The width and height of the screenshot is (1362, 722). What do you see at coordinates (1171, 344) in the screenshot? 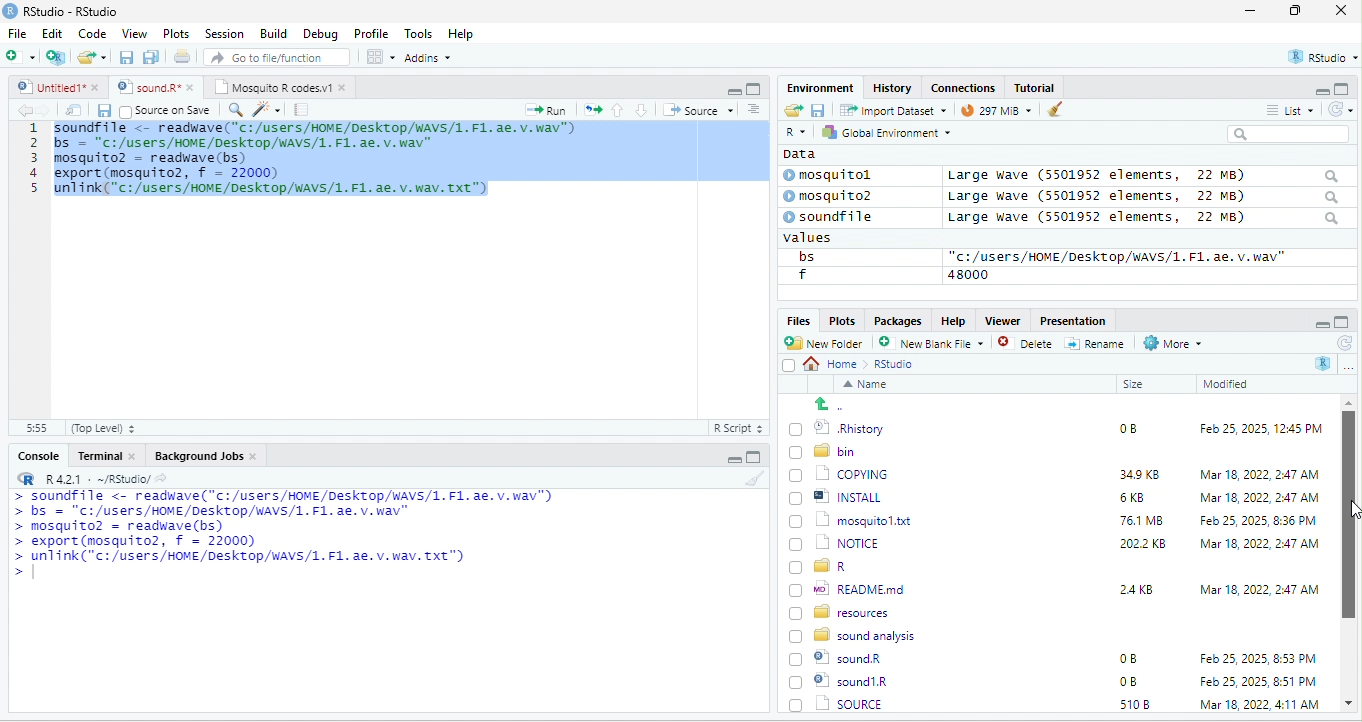
I see ` More ` at bounding box center [1171, 344].